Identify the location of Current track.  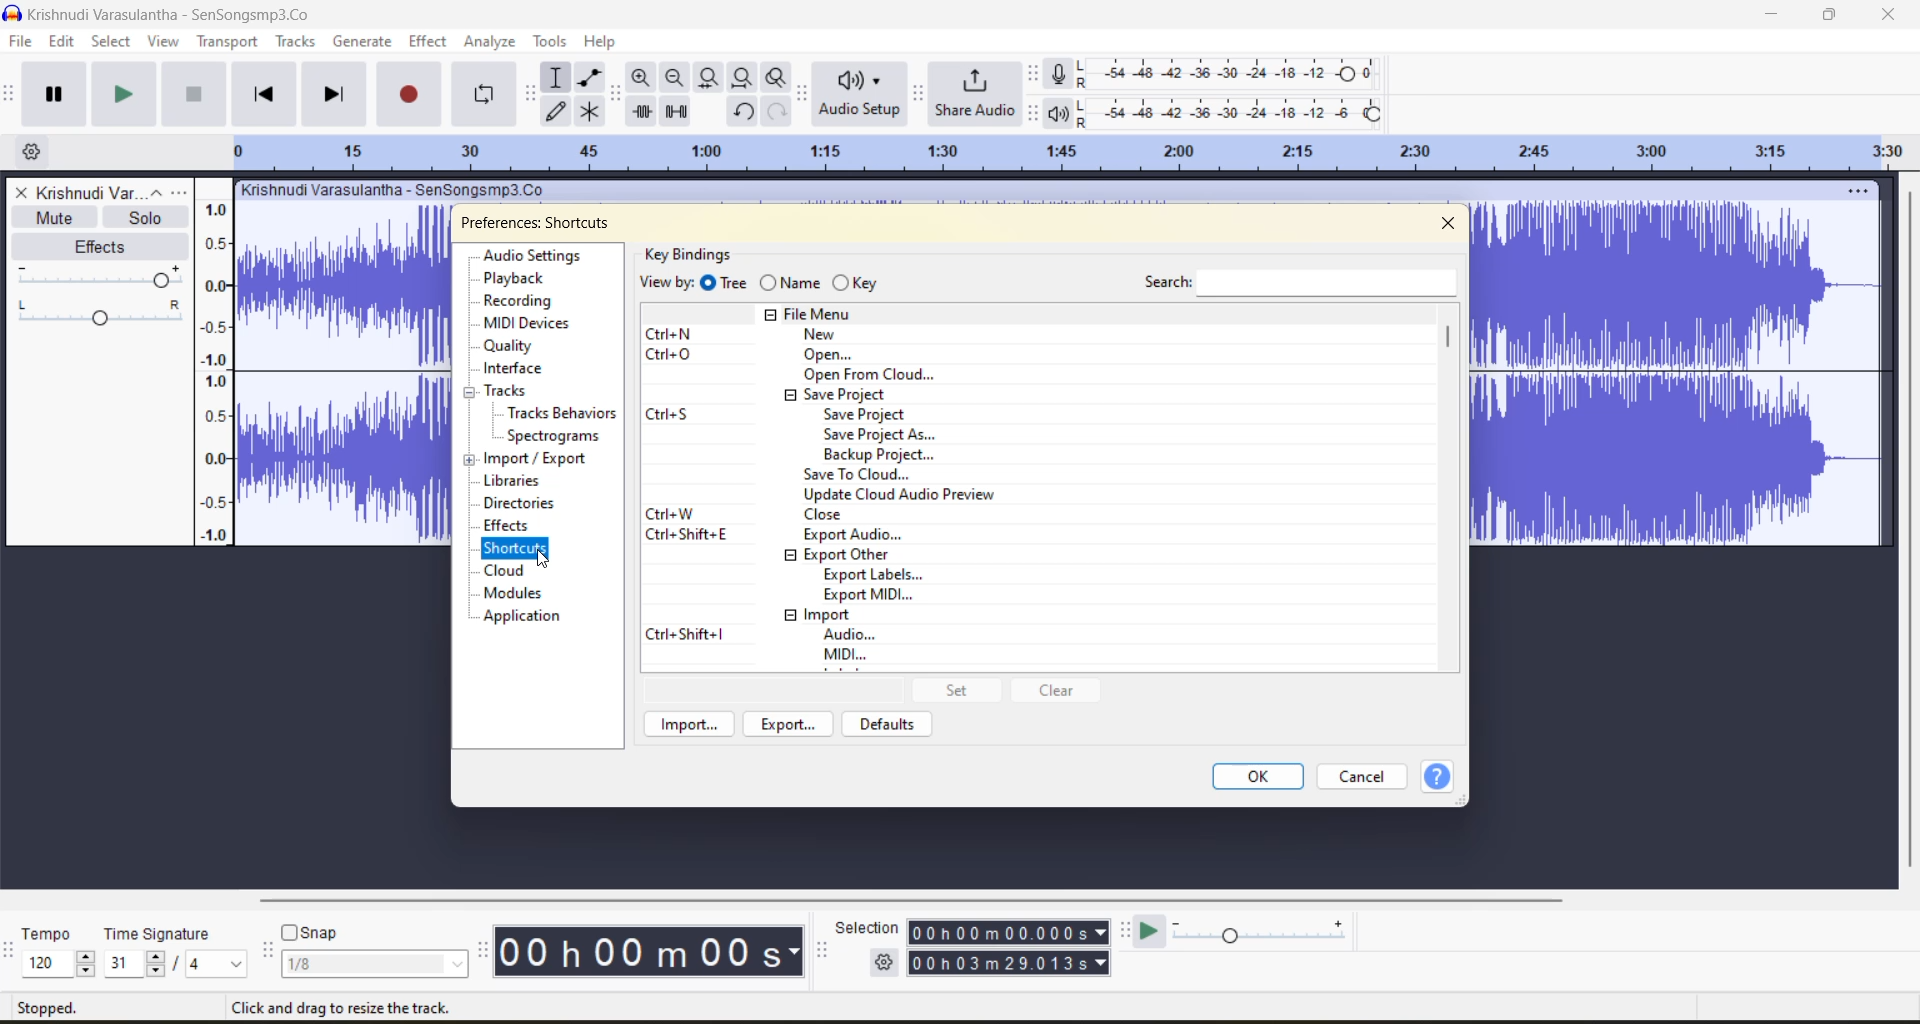
(1676, 372).